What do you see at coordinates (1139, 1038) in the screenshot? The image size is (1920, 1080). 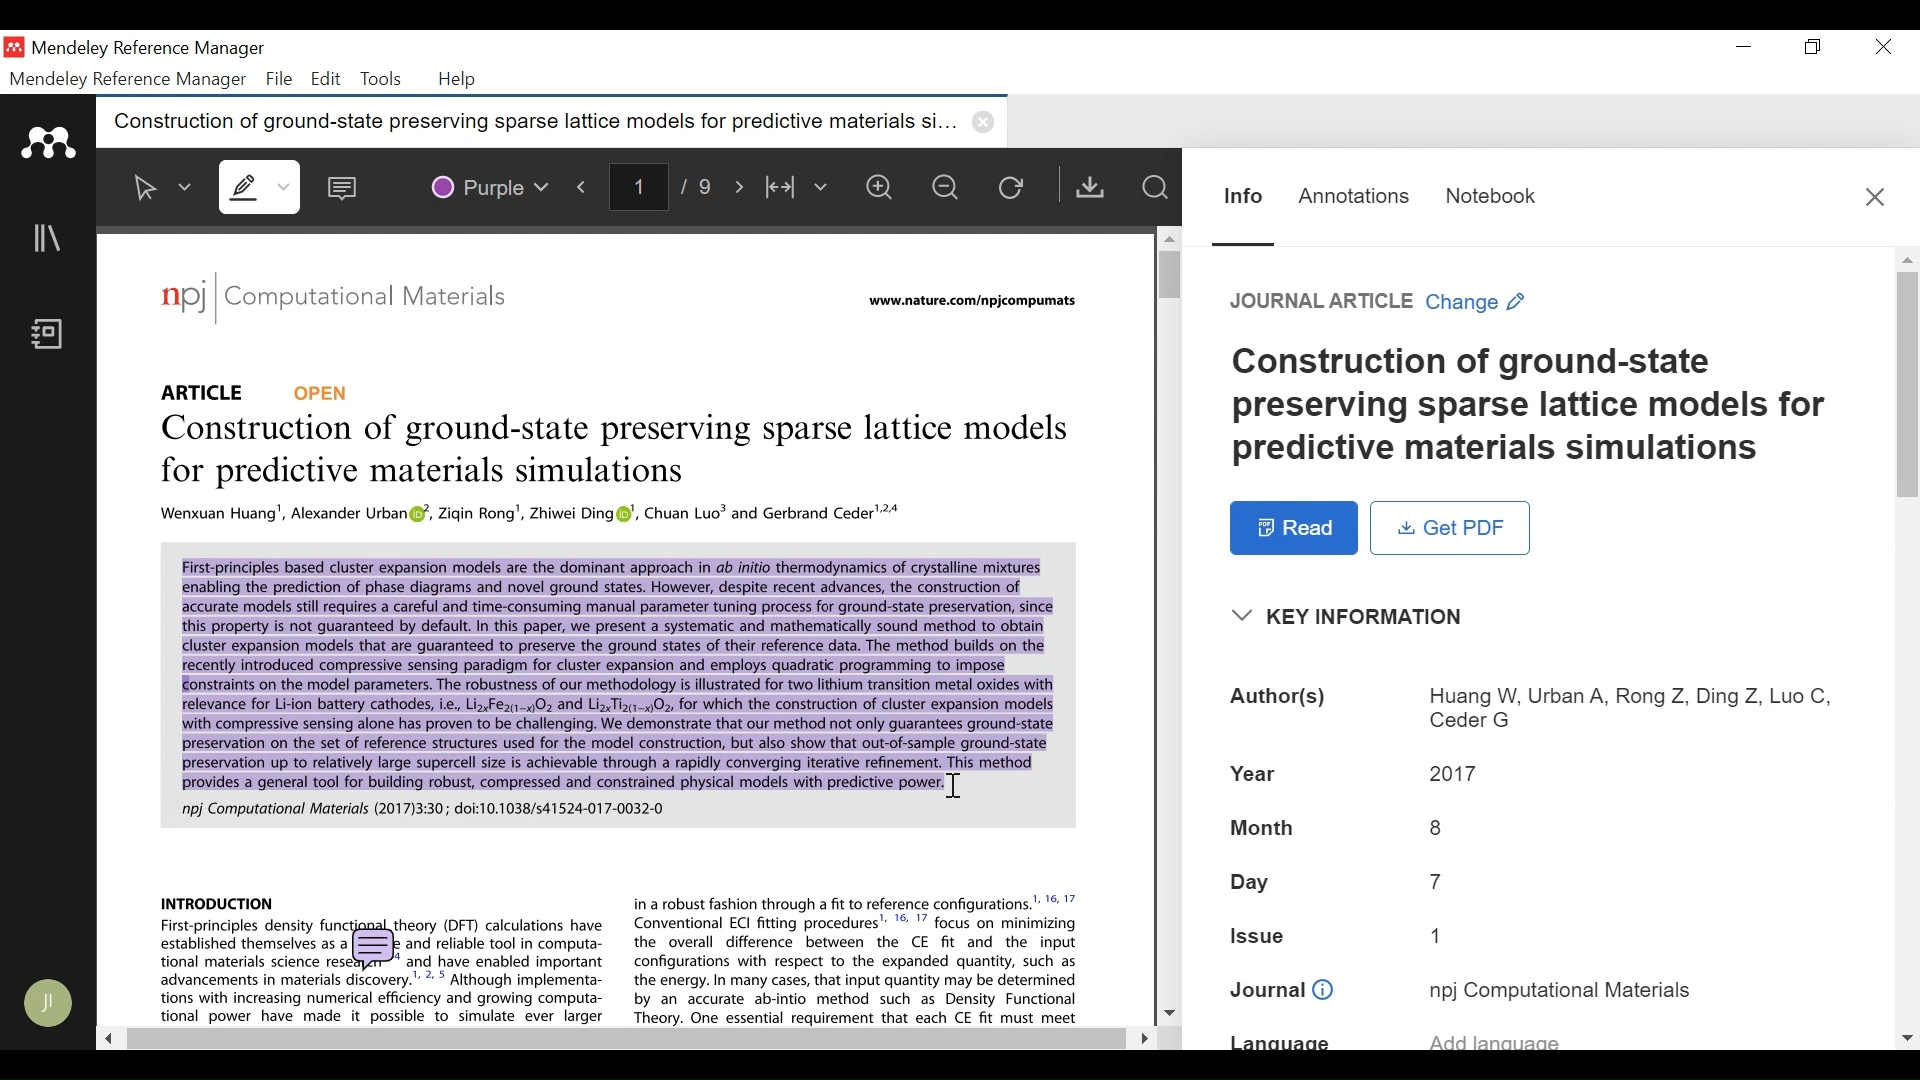 I see `Scroll Right` at bounding box center [1139, 1038].